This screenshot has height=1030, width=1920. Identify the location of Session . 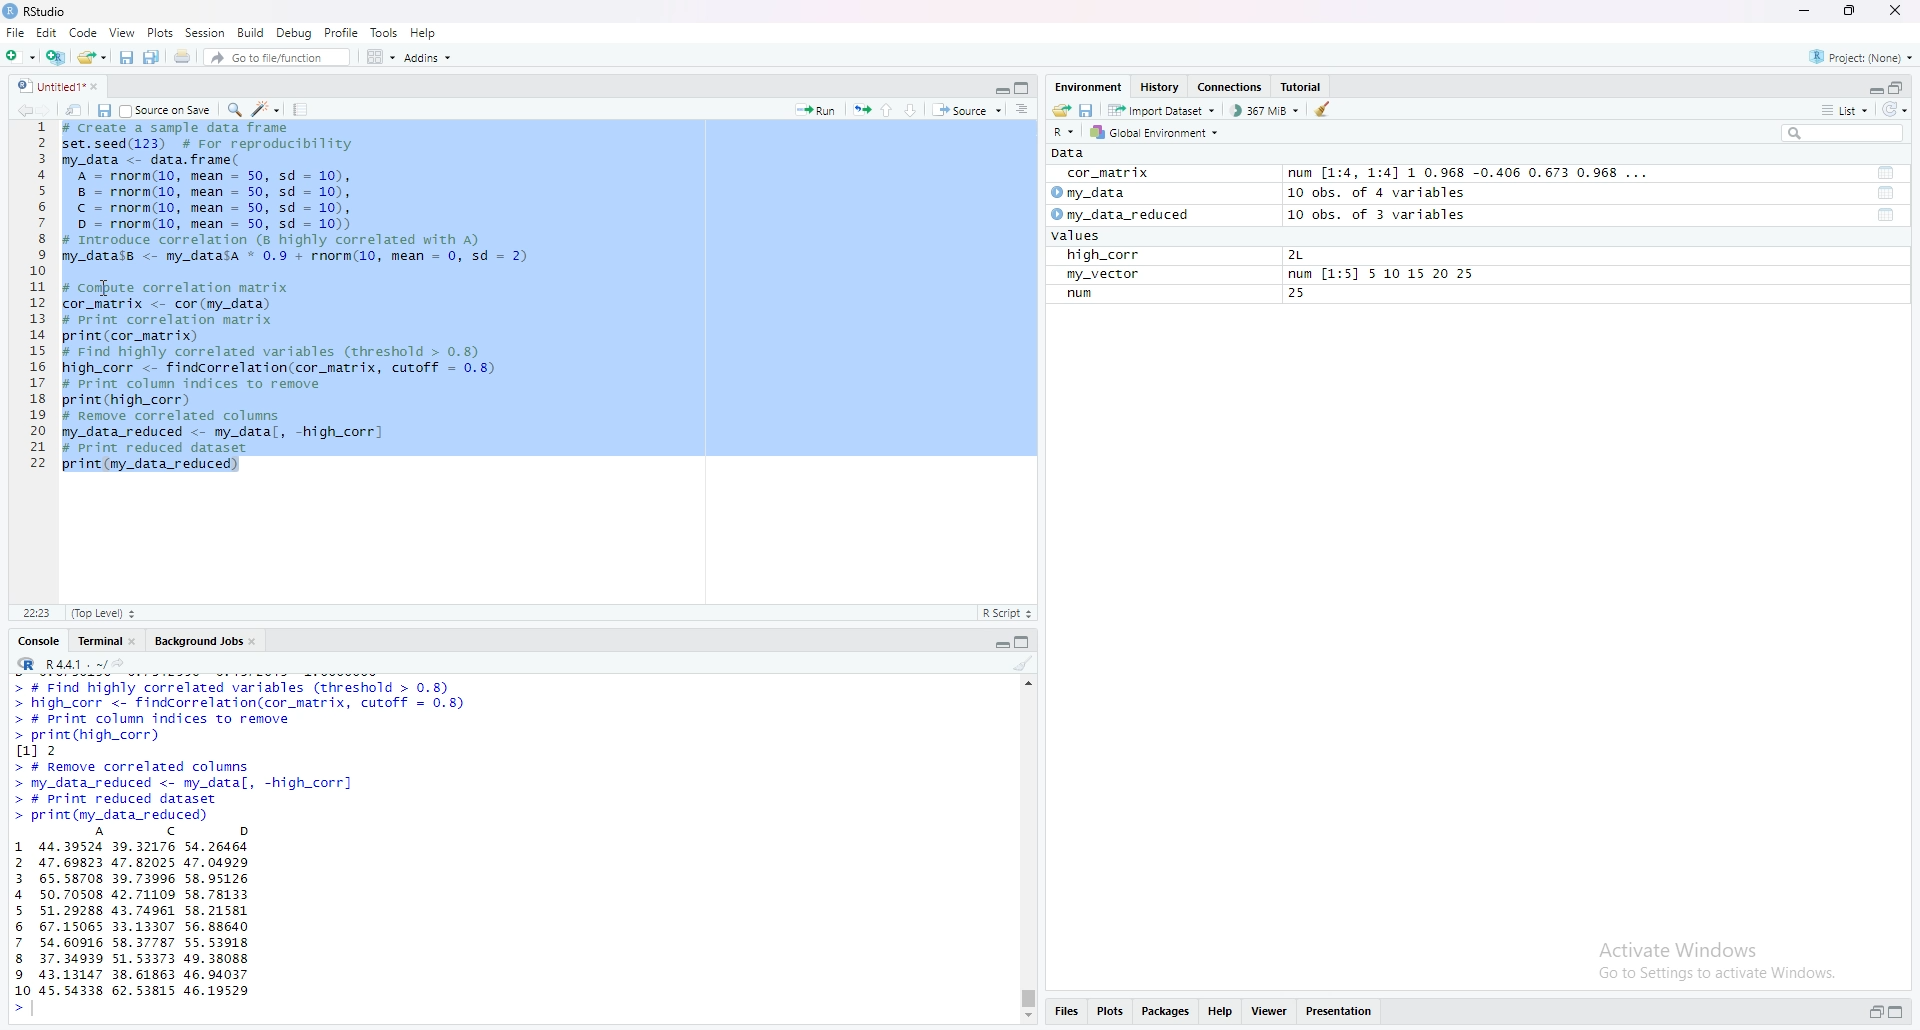
(206, 33).